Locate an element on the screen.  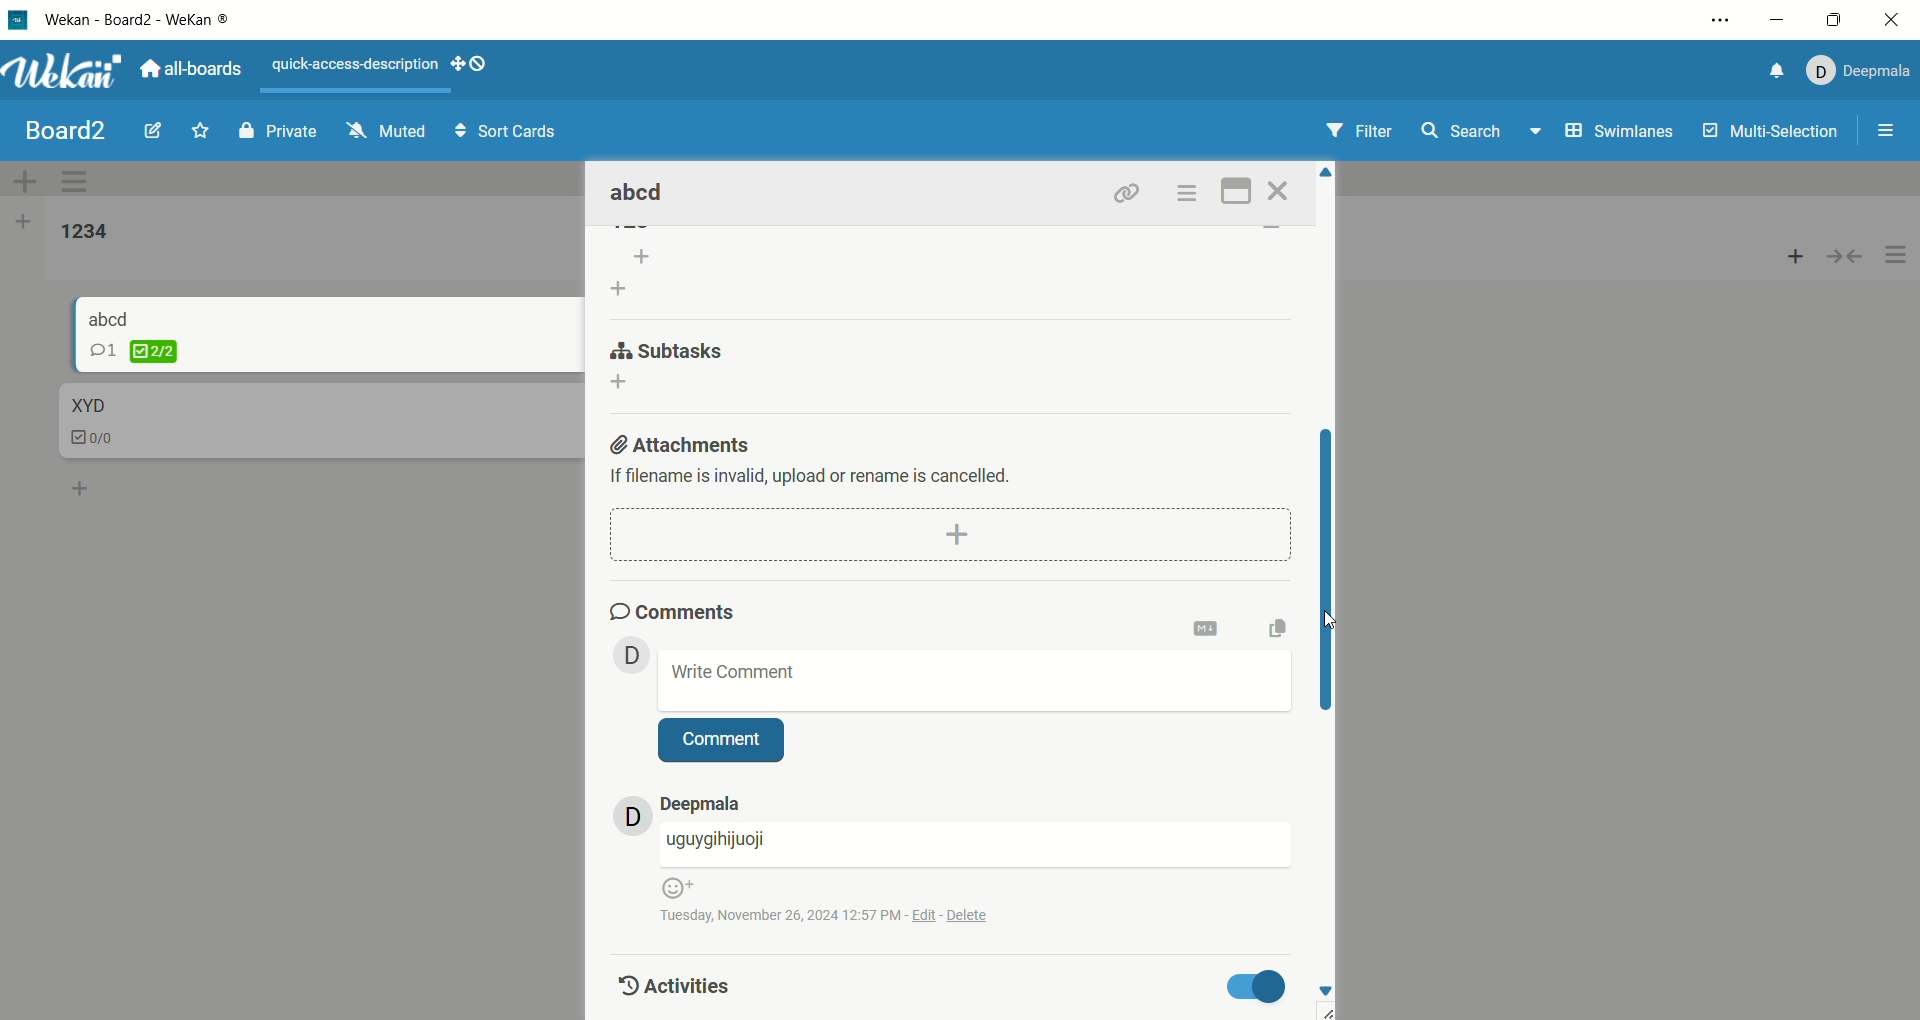
add list is located at coordinates (635, 273).